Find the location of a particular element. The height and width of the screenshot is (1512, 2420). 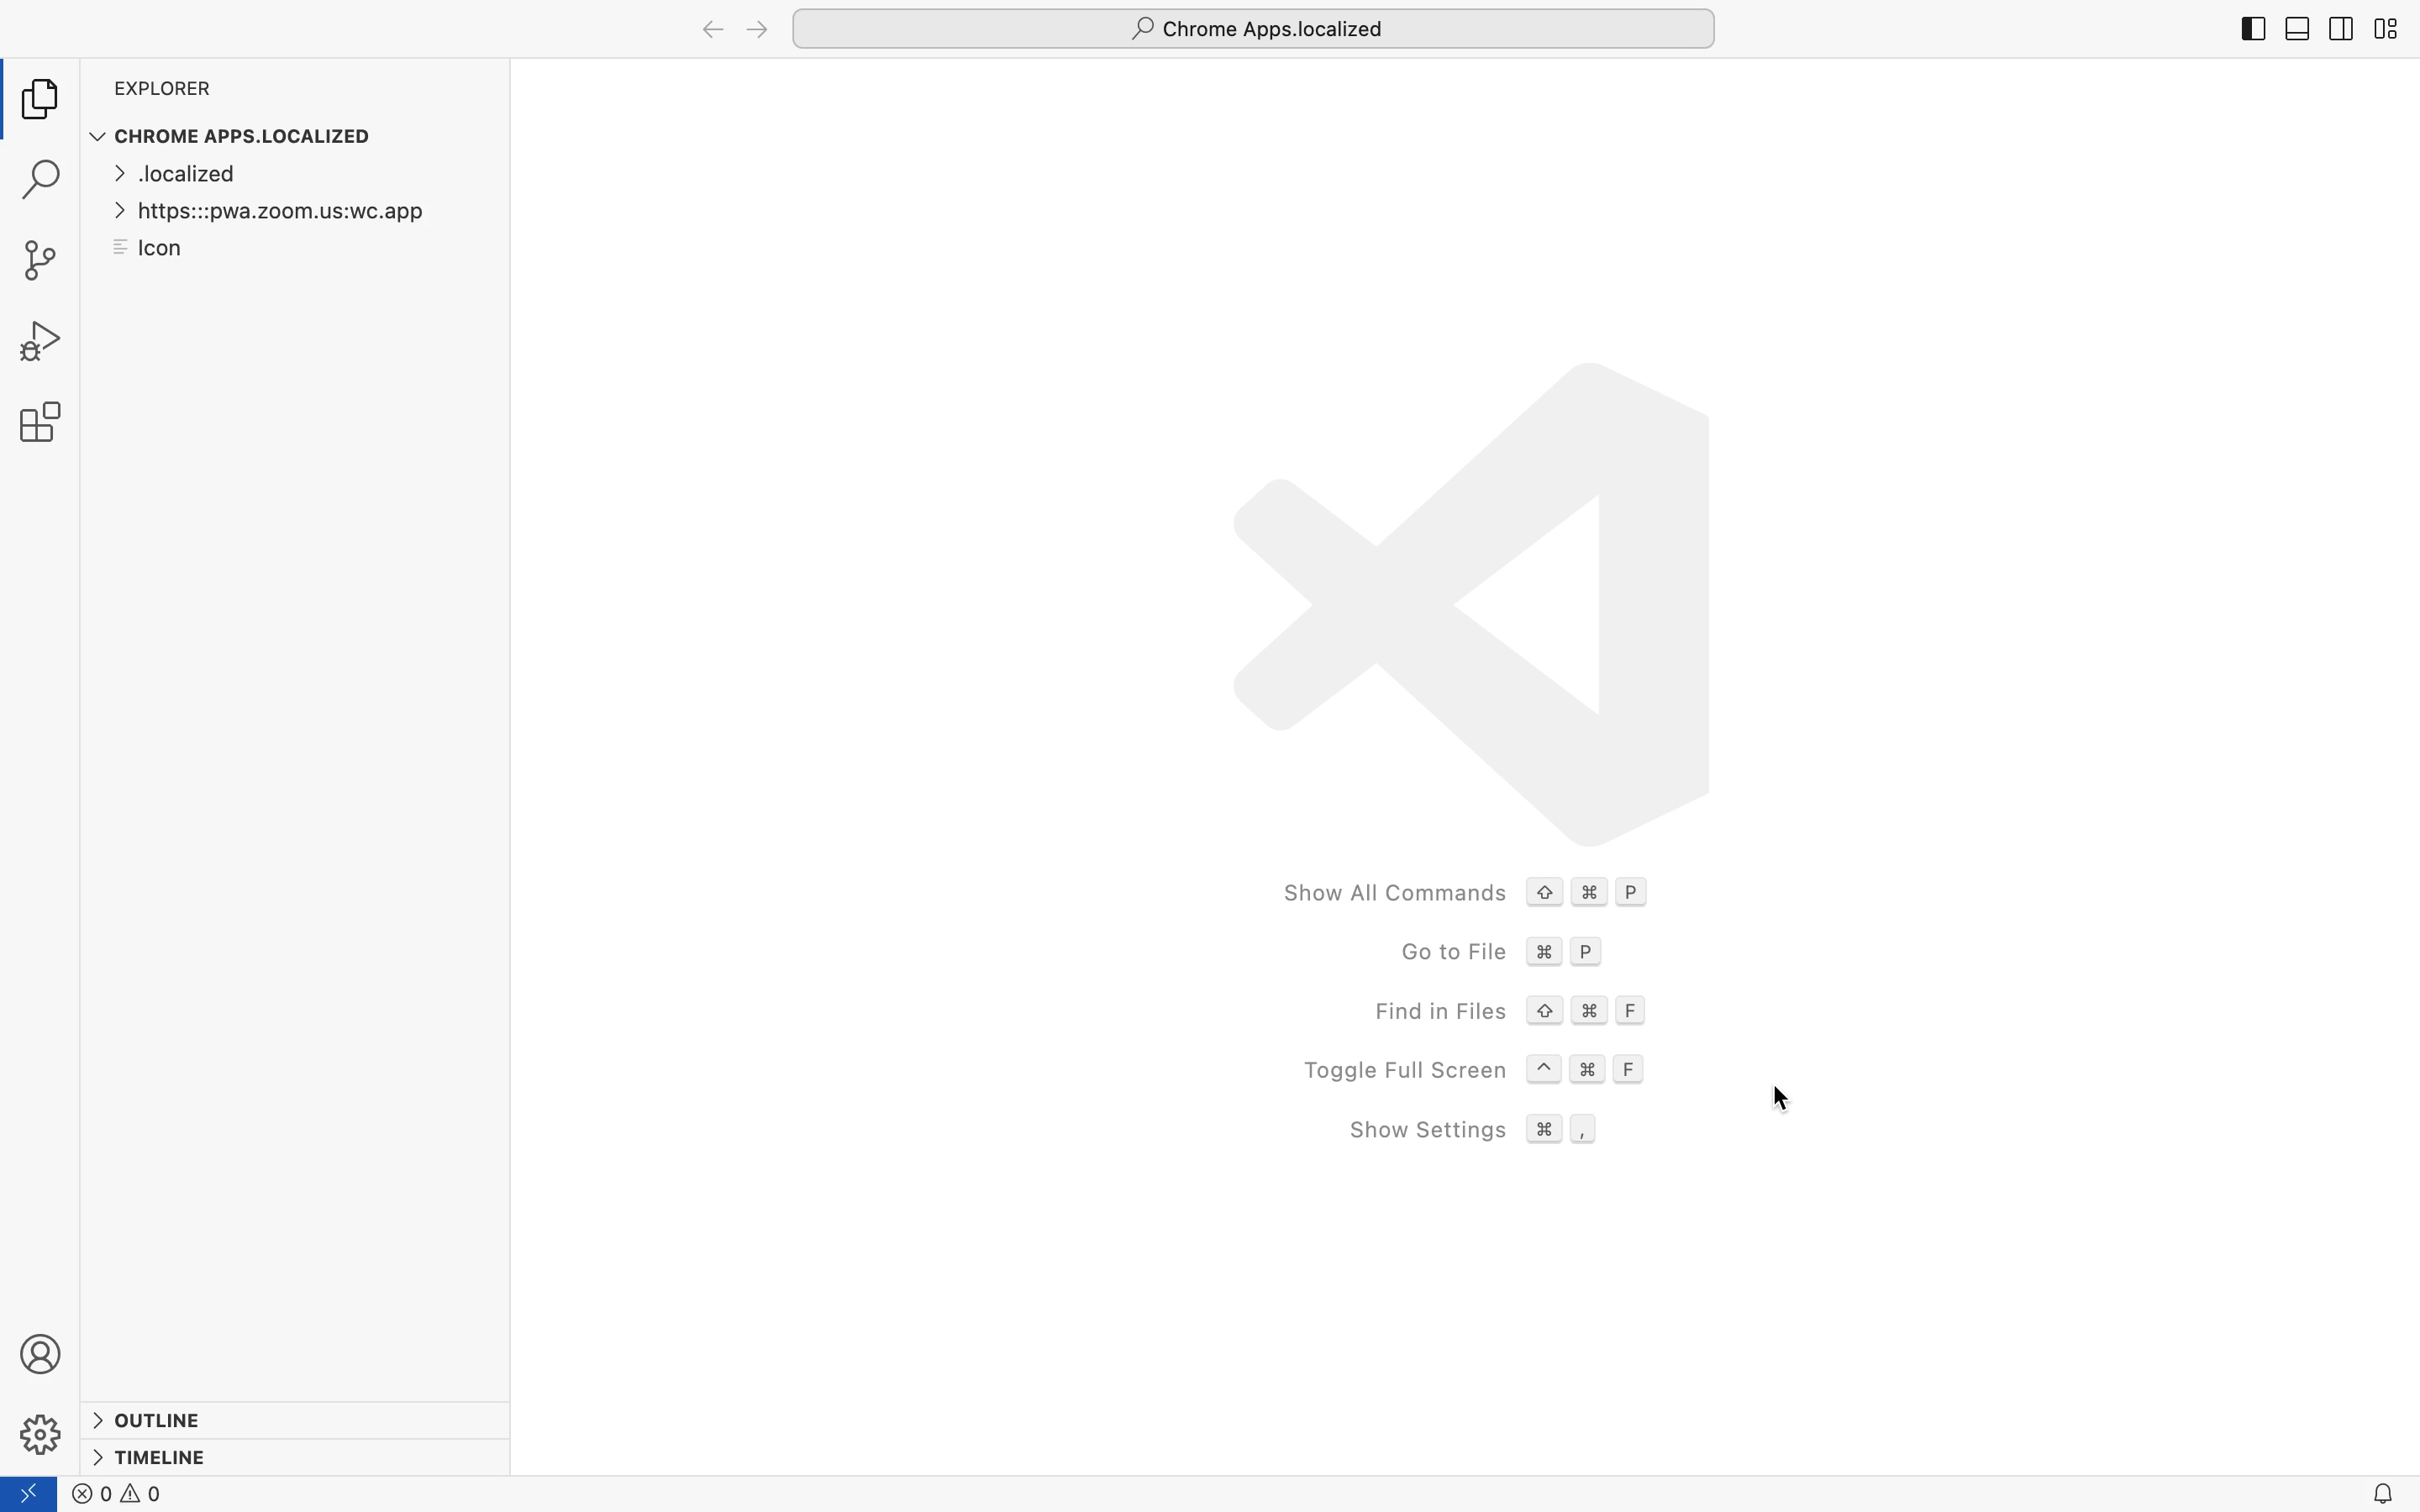

forward is located at coordinates (755, 29).